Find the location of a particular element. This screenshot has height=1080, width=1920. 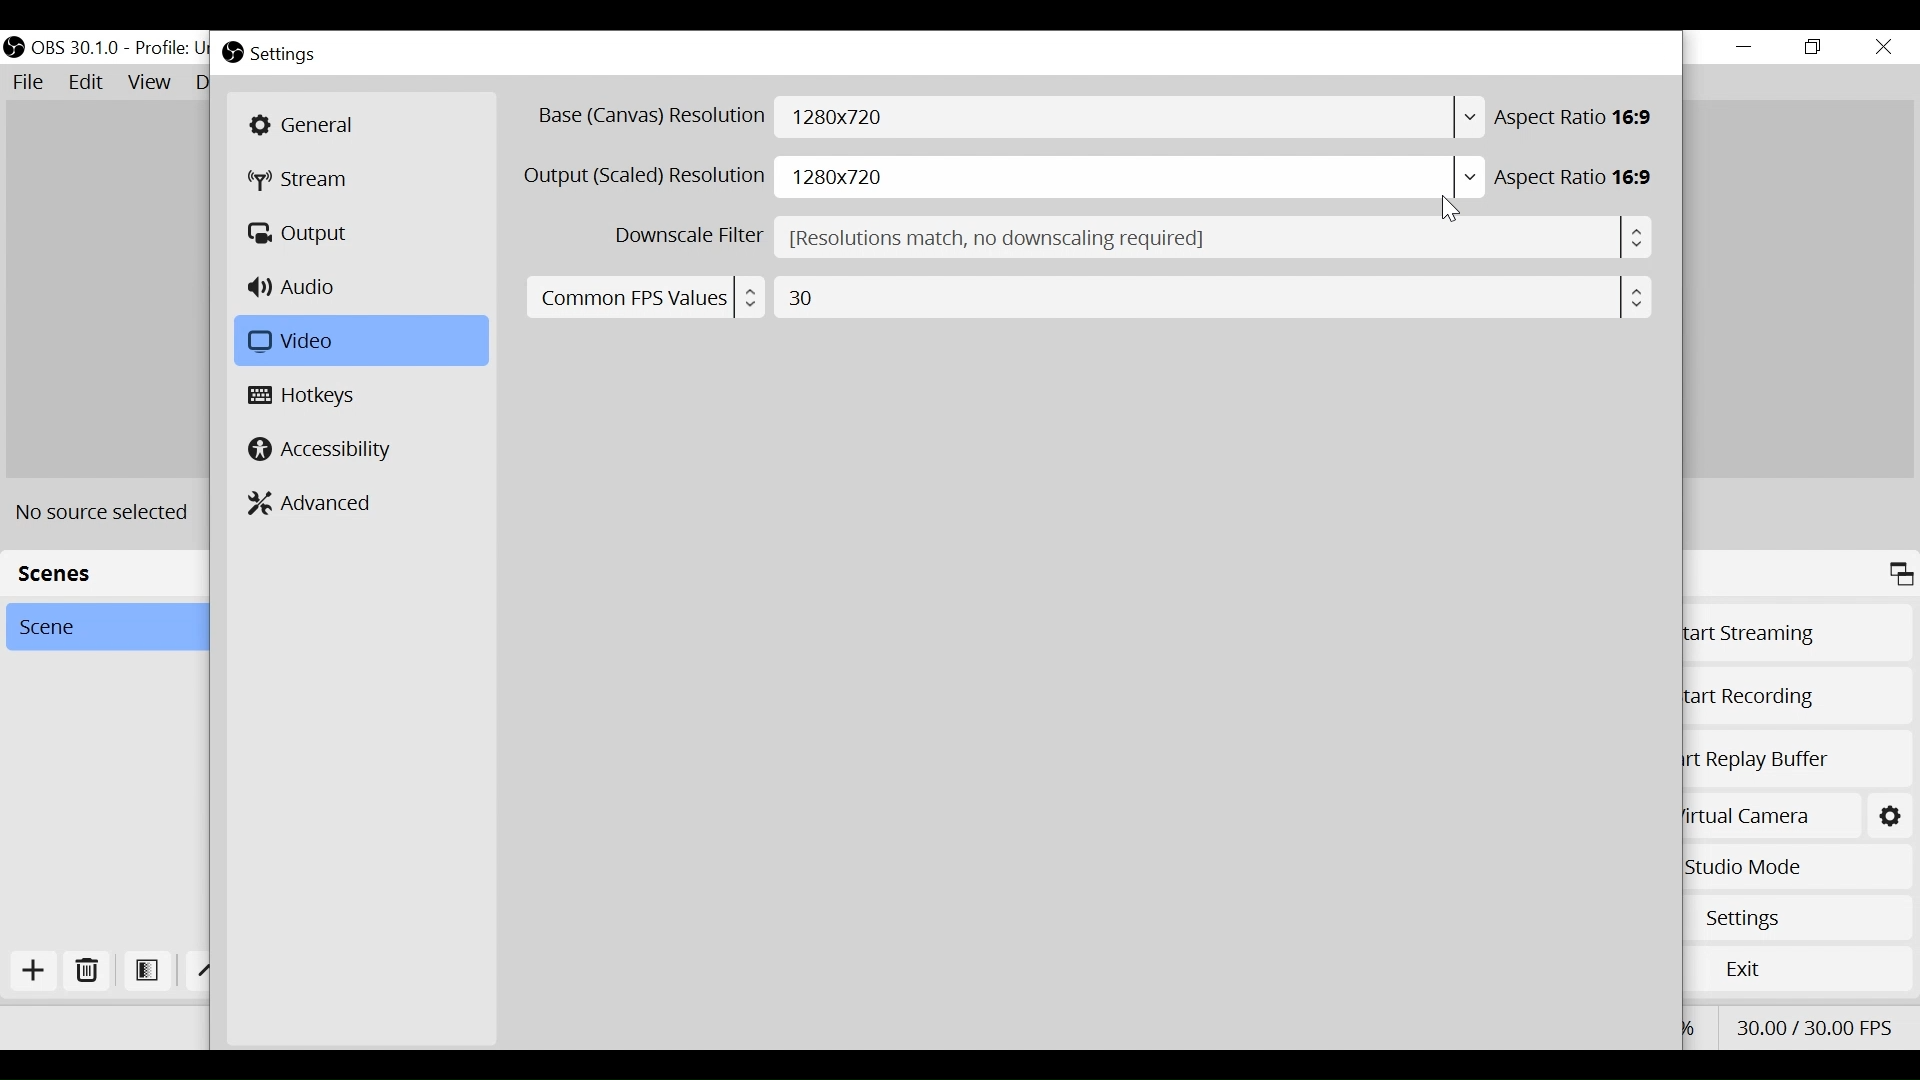

Audio is located at coordinates (297, 289).